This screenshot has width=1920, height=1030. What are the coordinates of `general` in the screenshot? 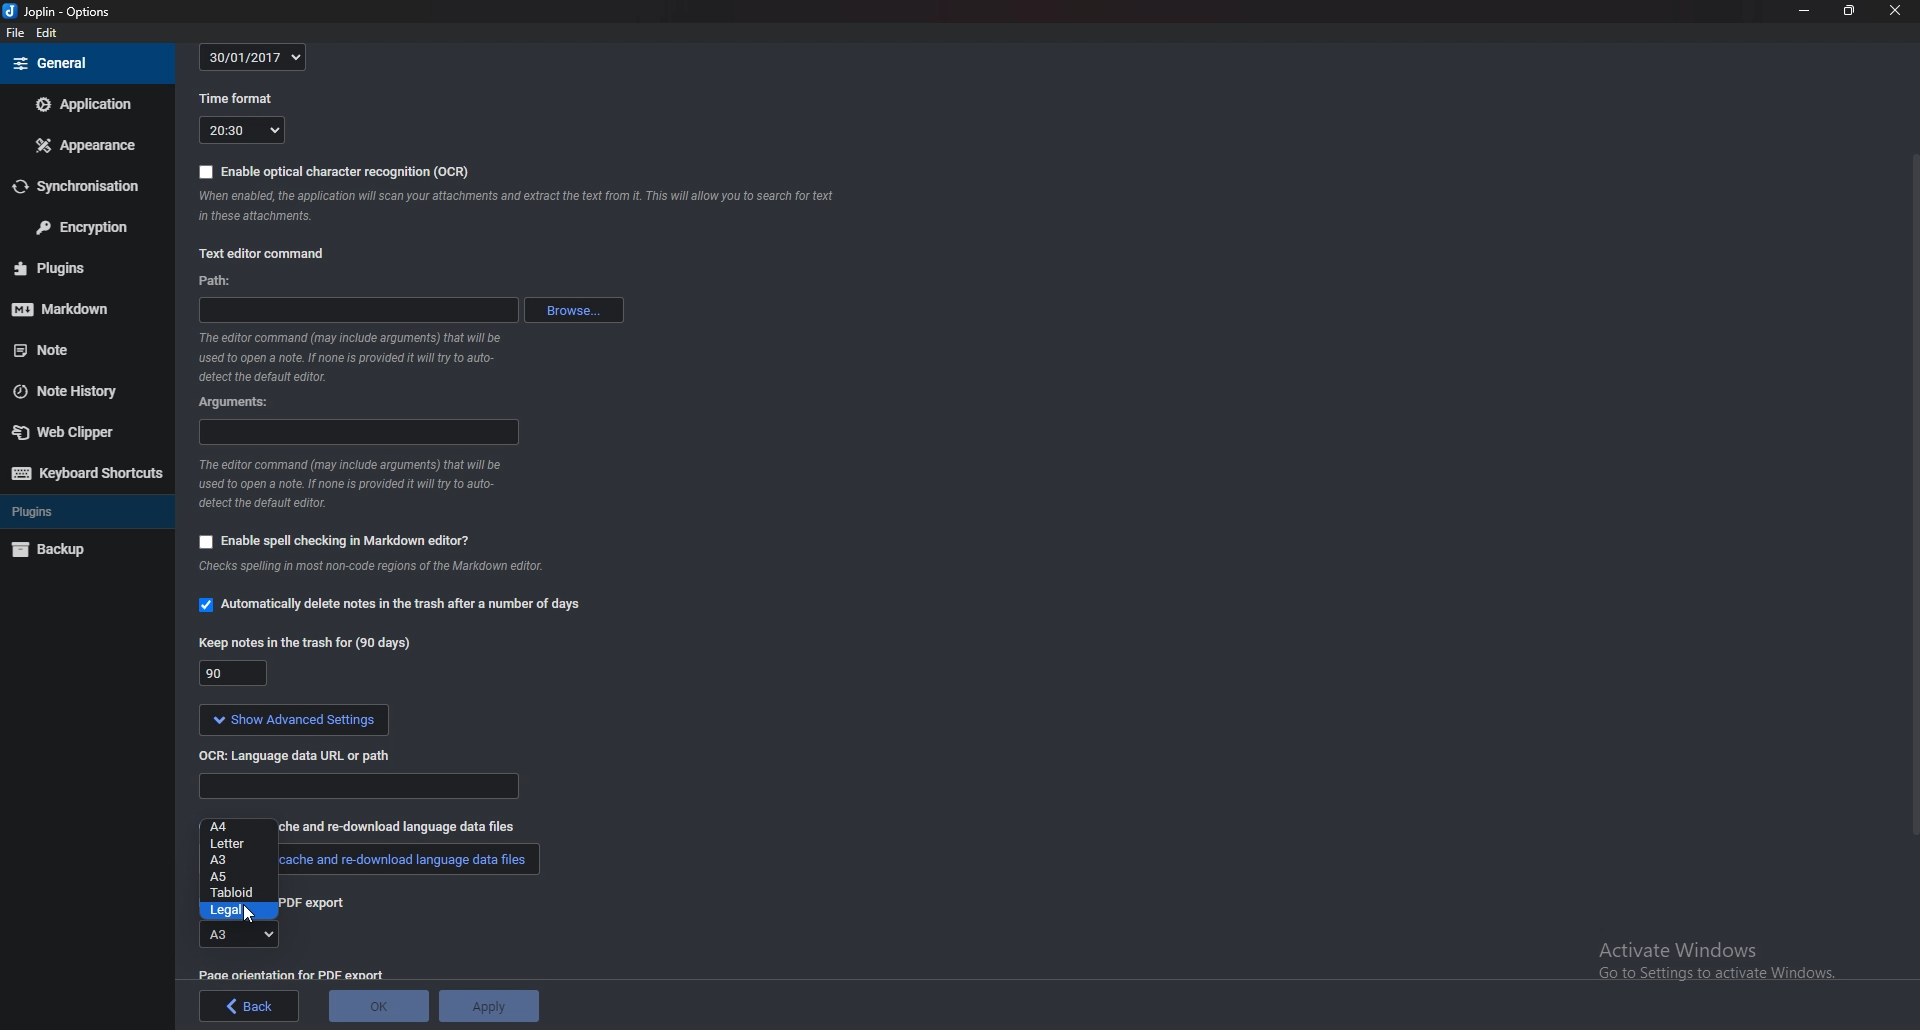 It's located at (86, 62).